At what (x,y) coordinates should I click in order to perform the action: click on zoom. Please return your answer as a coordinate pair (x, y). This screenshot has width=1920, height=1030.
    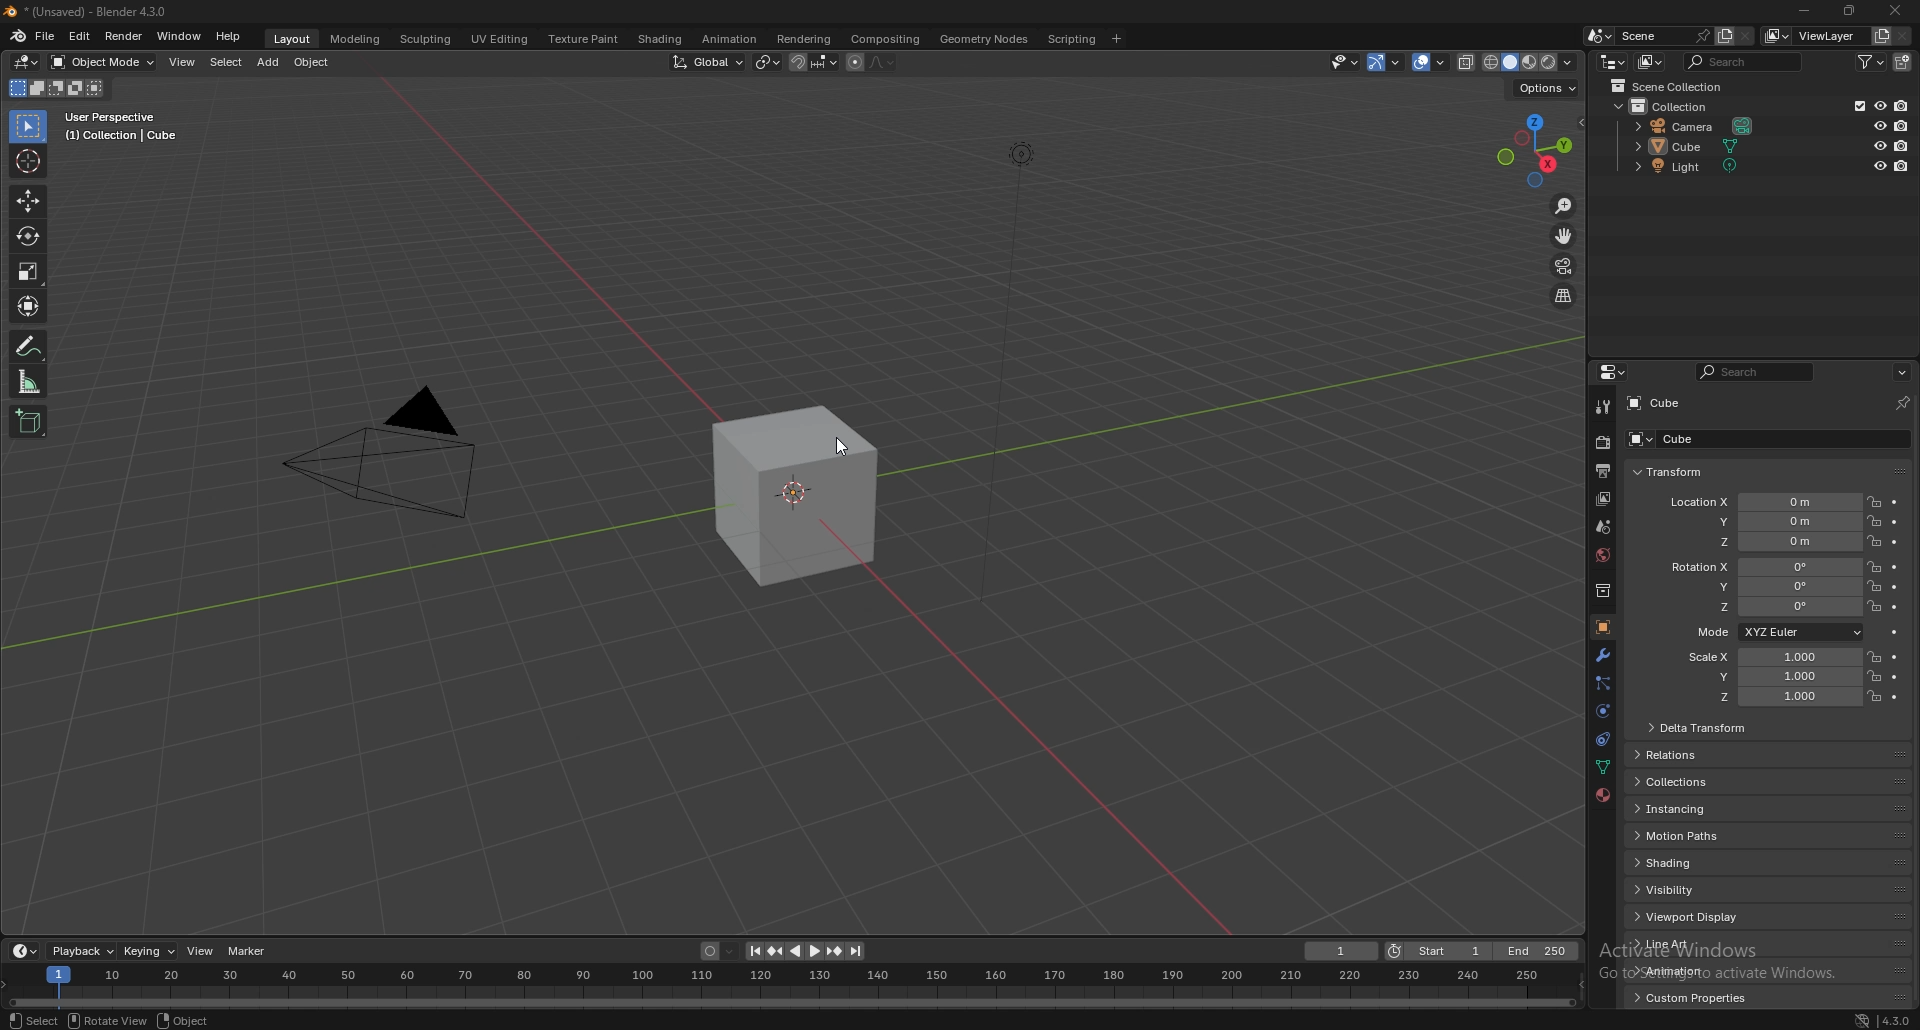
    Looking at the image, I should click on (1564, 207).